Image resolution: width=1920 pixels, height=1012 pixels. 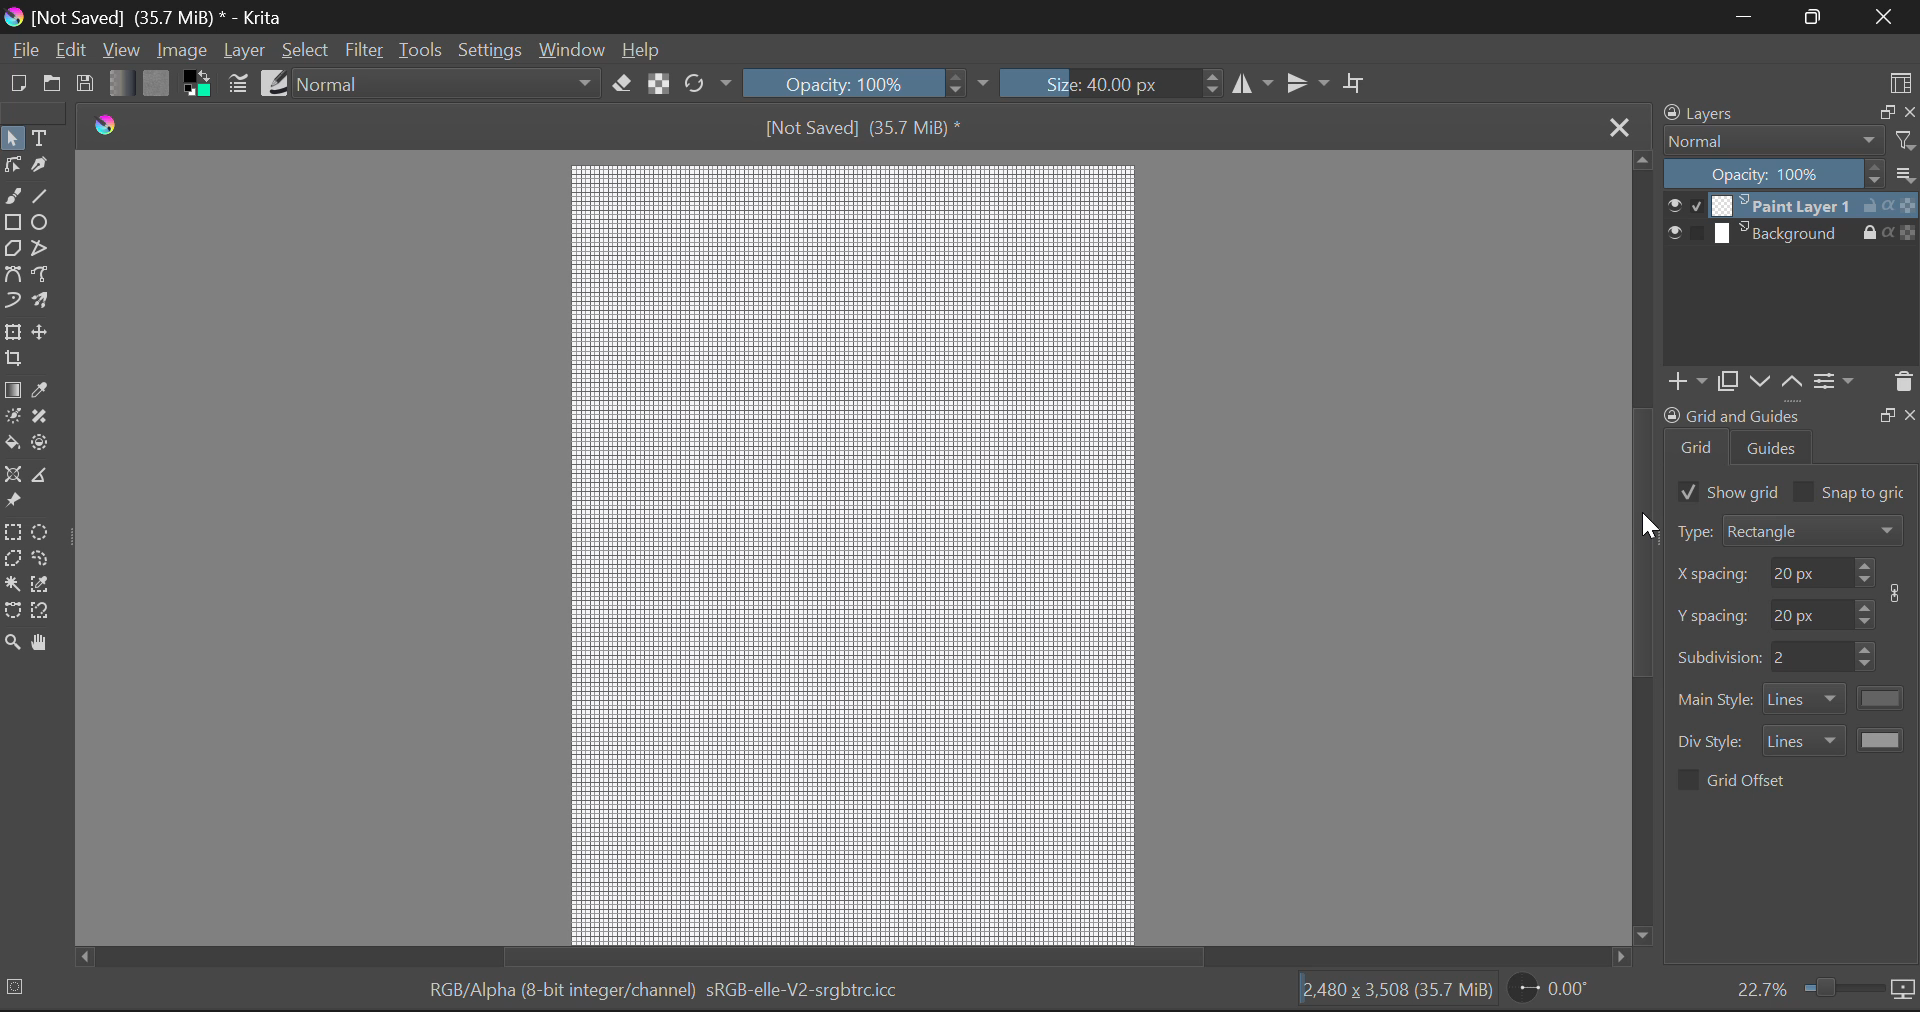 What do you see at coordinates (12, 643) in the screenshot?
I see `Zoom` at bounding box center [12, 643].